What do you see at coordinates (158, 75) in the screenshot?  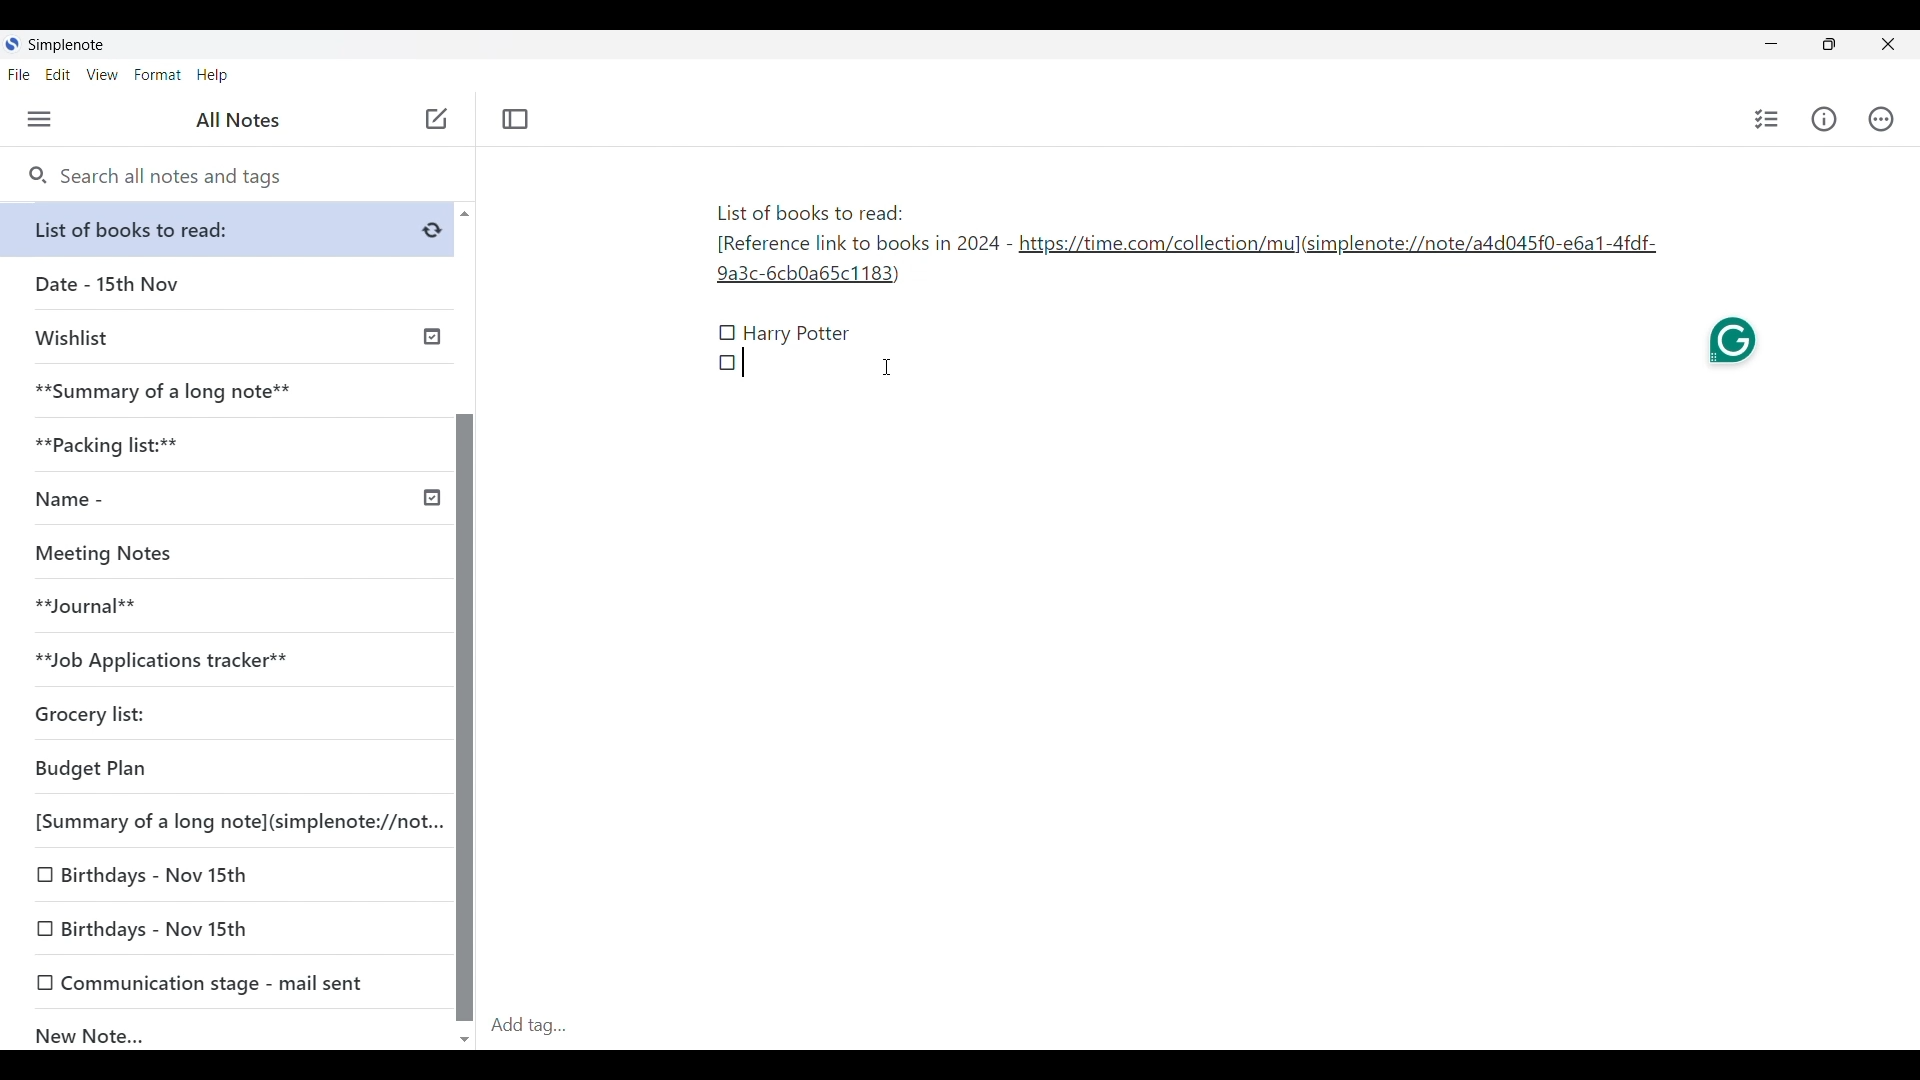 I see `Format` at bounding box center [158, 75].